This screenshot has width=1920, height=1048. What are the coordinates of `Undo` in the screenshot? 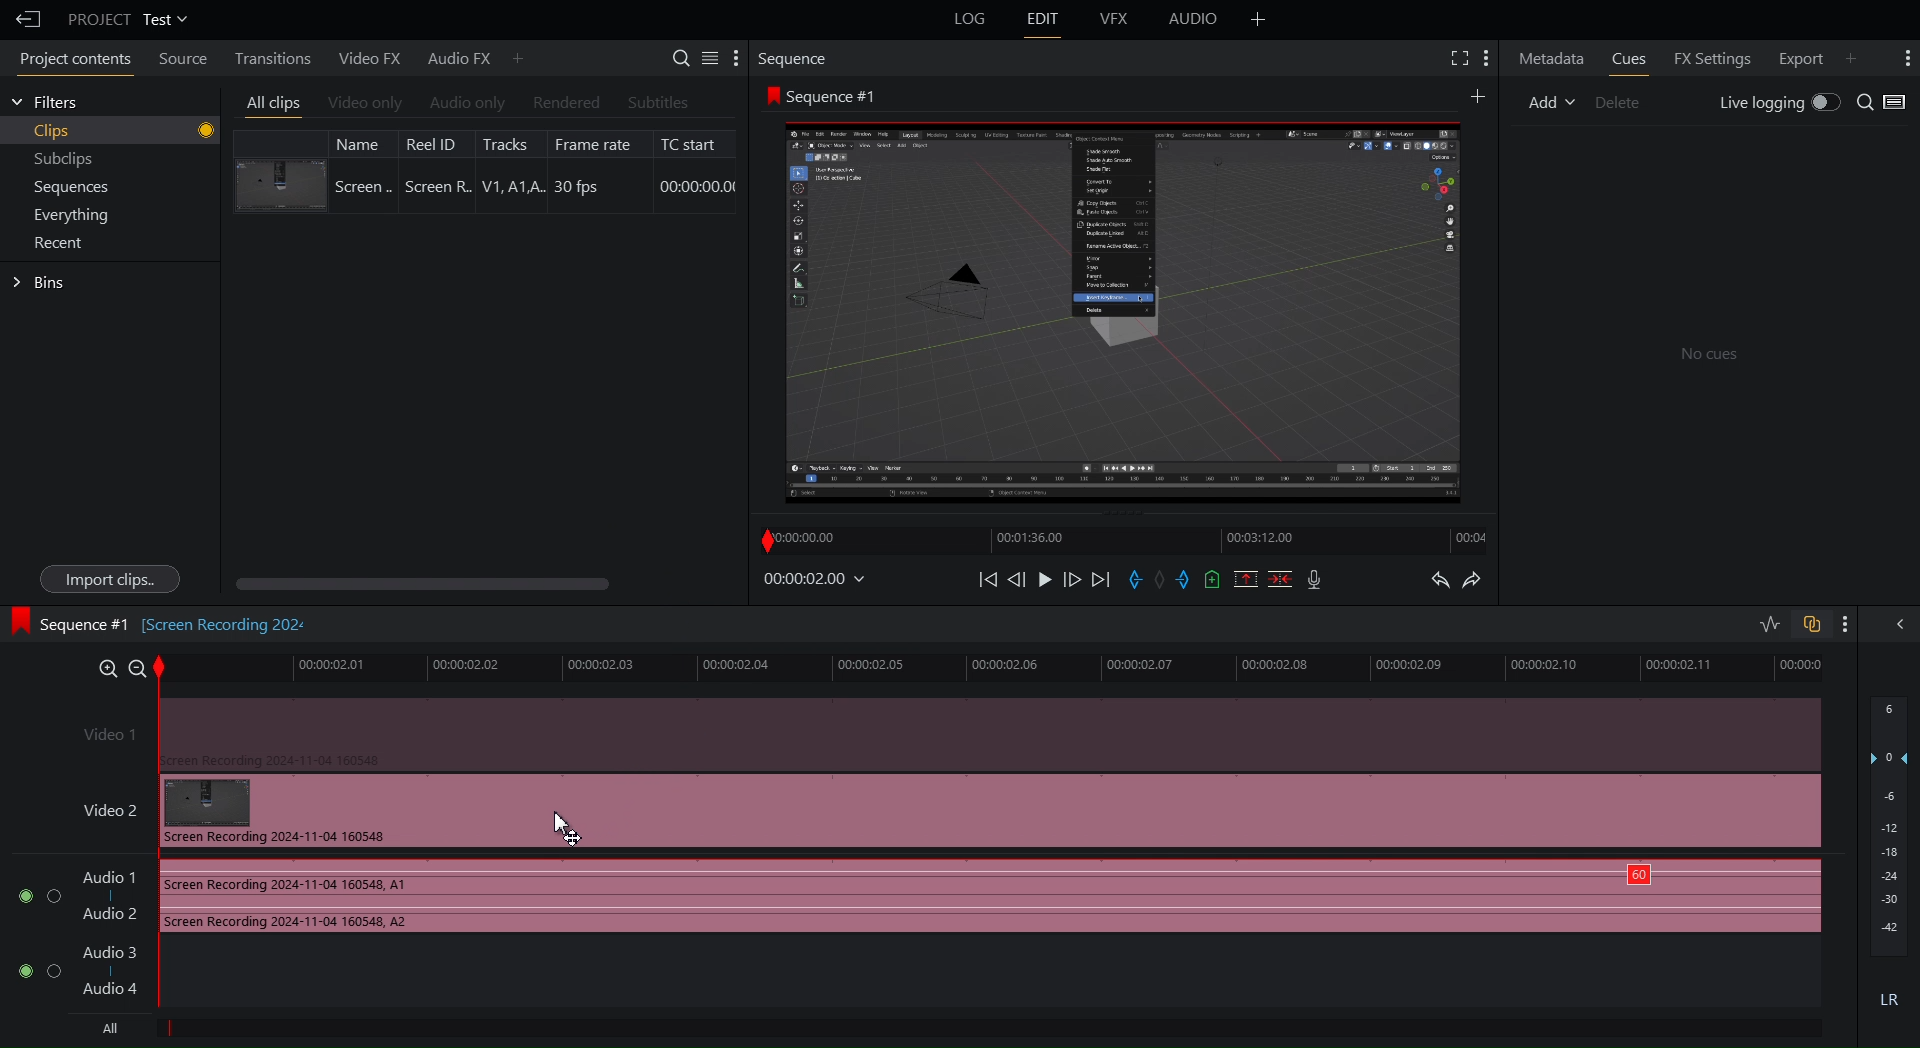 It's located at (1439, 582).